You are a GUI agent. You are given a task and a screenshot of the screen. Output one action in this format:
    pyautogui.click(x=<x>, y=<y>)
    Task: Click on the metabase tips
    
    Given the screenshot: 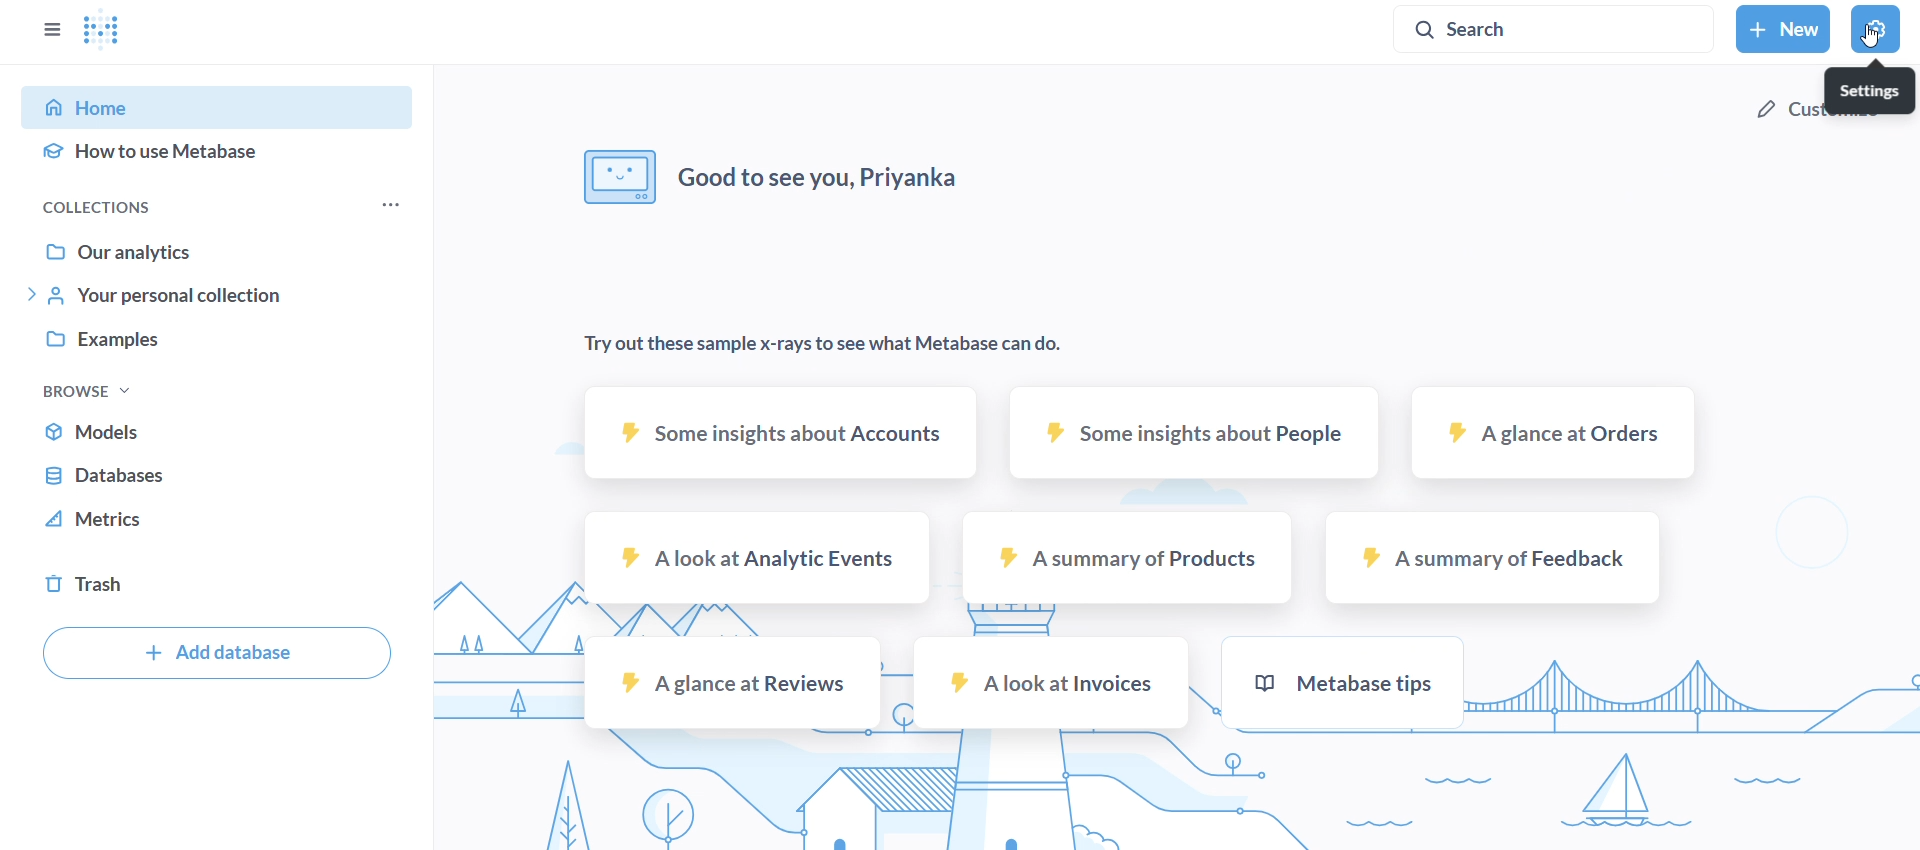 What is the action you would take?
    pyautogui.click(x=1339, y=680)
    